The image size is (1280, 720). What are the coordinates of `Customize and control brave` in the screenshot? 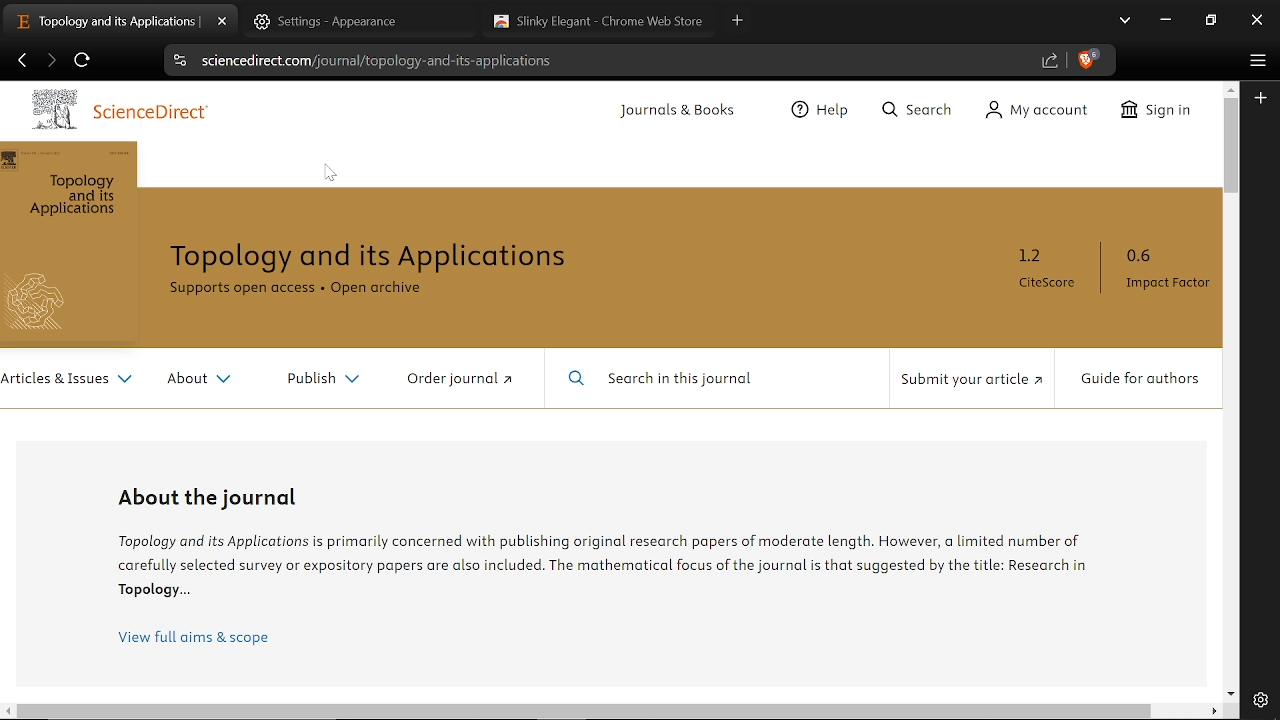 It's located at (1255, 63).